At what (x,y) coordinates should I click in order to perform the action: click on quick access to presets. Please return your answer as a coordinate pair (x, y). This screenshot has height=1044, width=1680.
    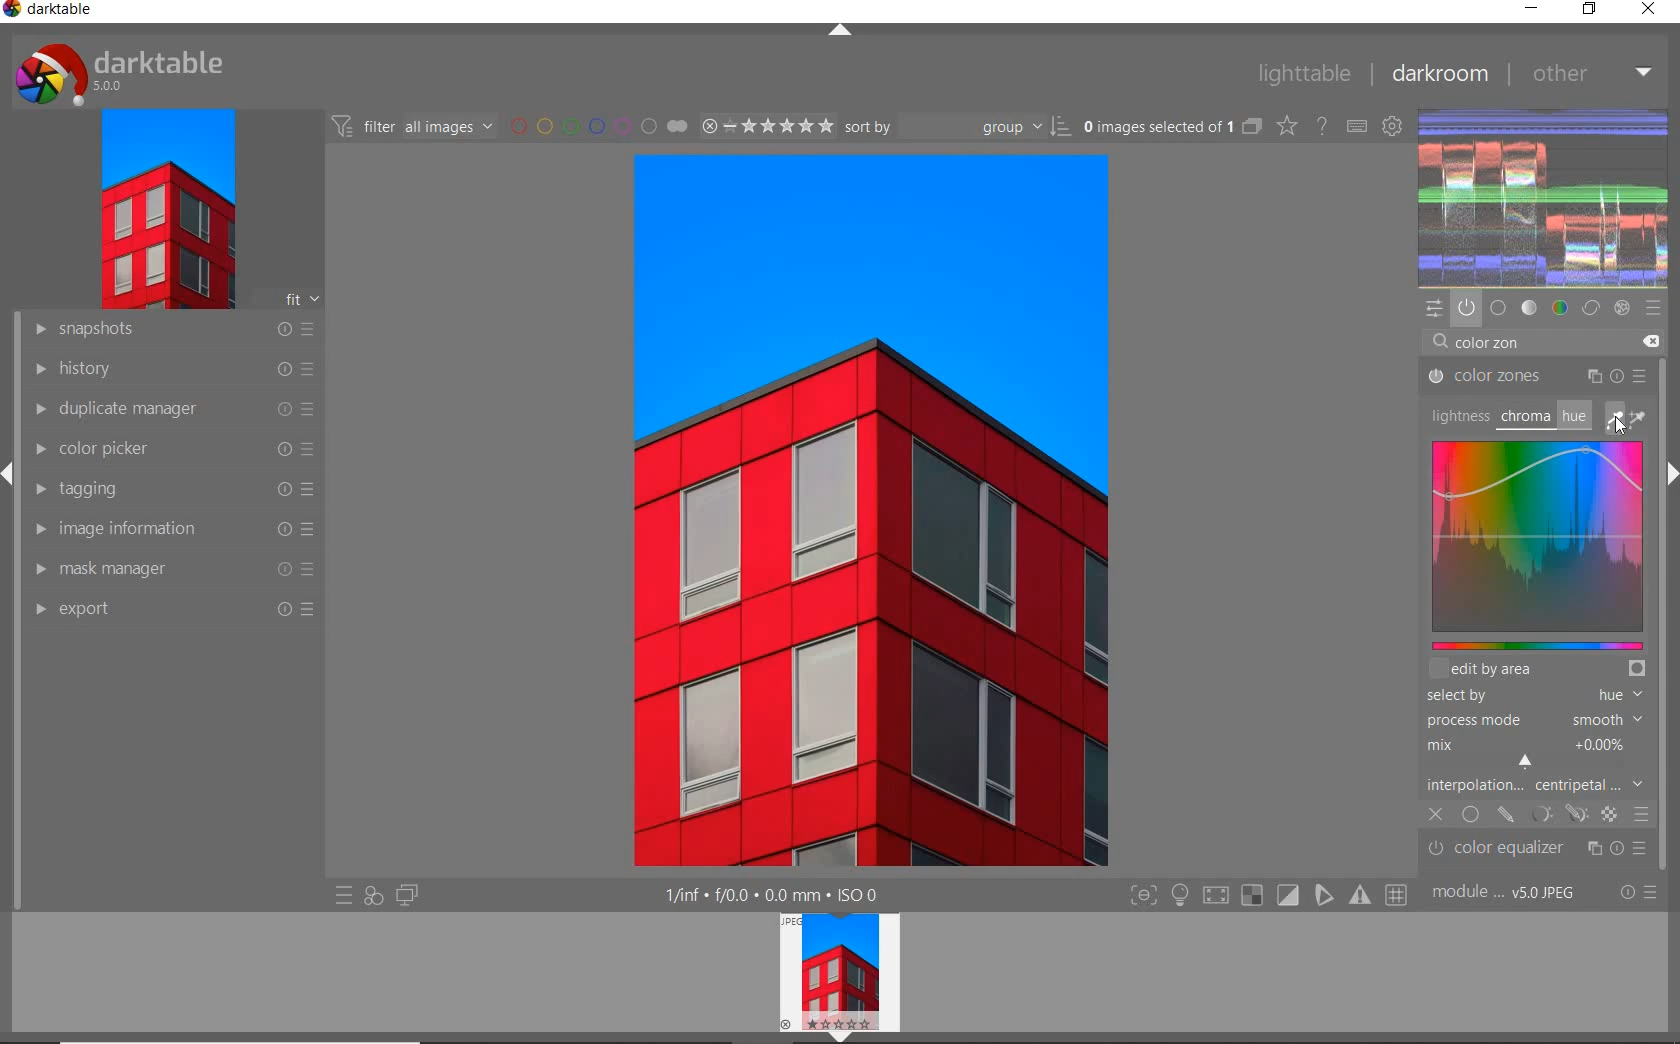
    Looking at the image, I should click on (344, 897).